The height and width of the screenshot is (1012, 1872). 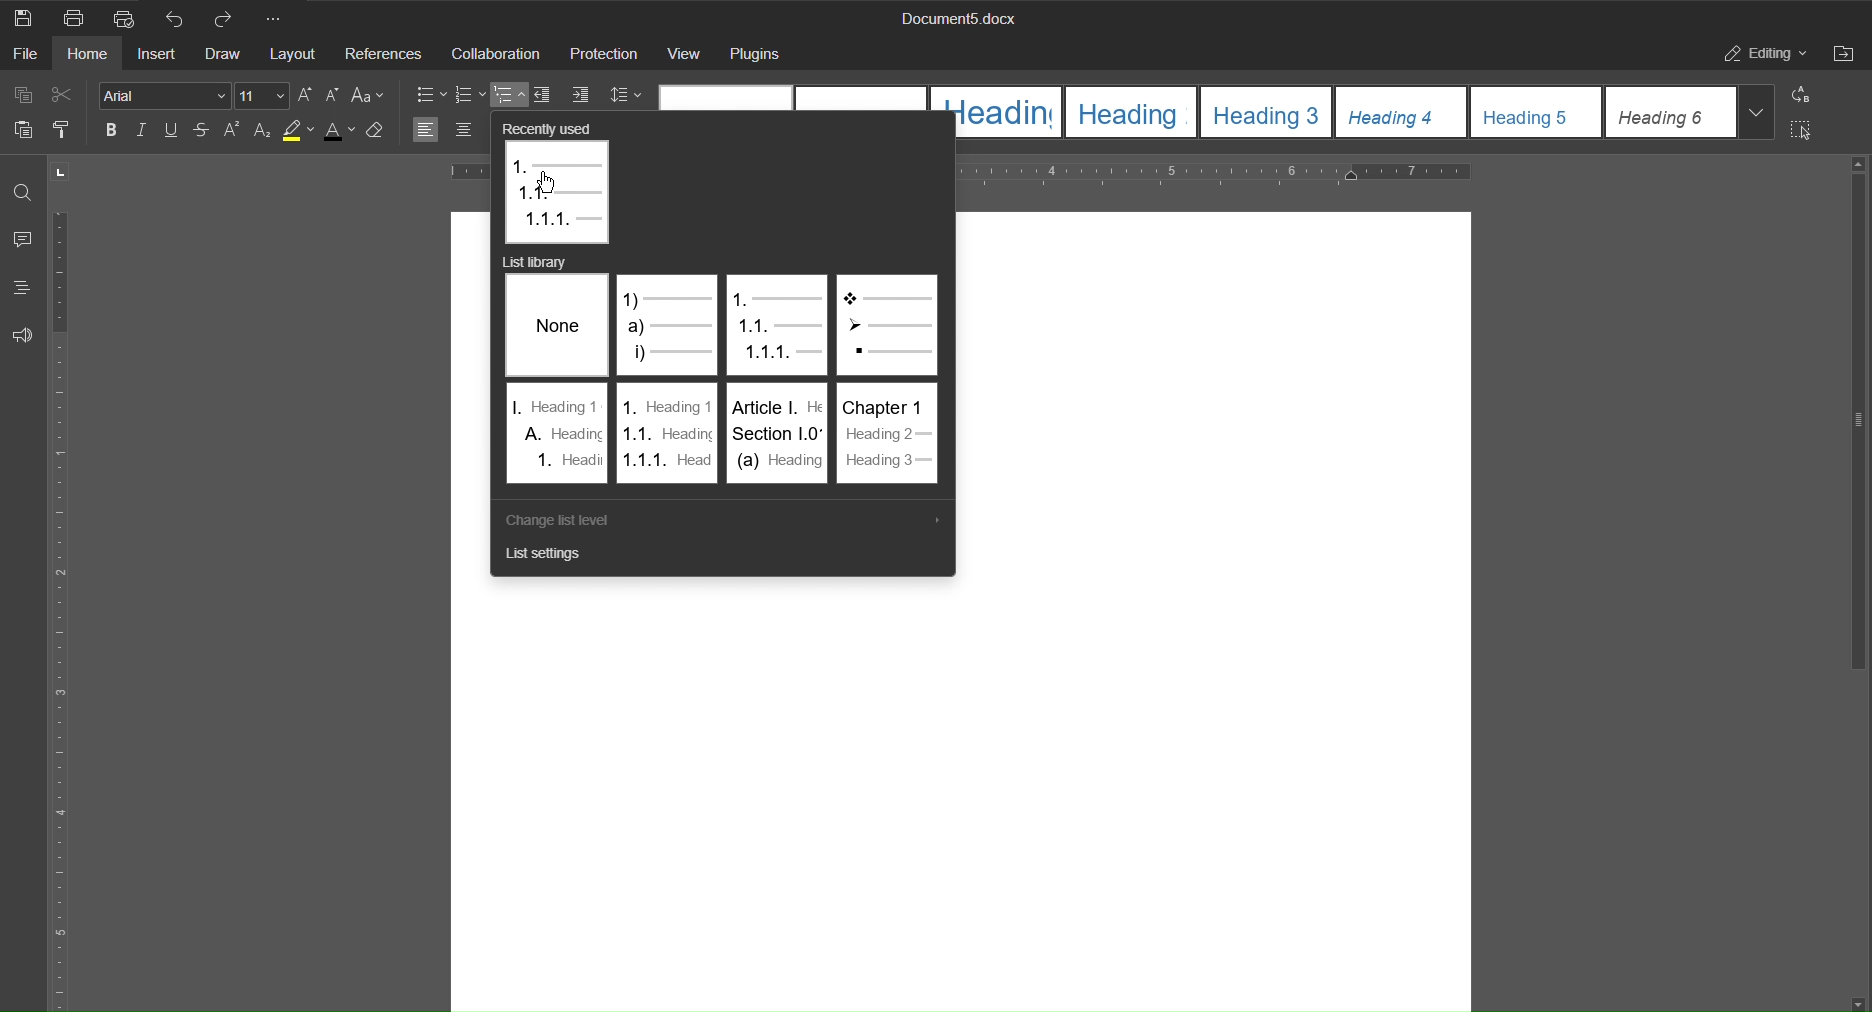 What do you see at coordinates (68, 131) in the screenshot?
I see `Copy Style` at bounding box center [68, 131].